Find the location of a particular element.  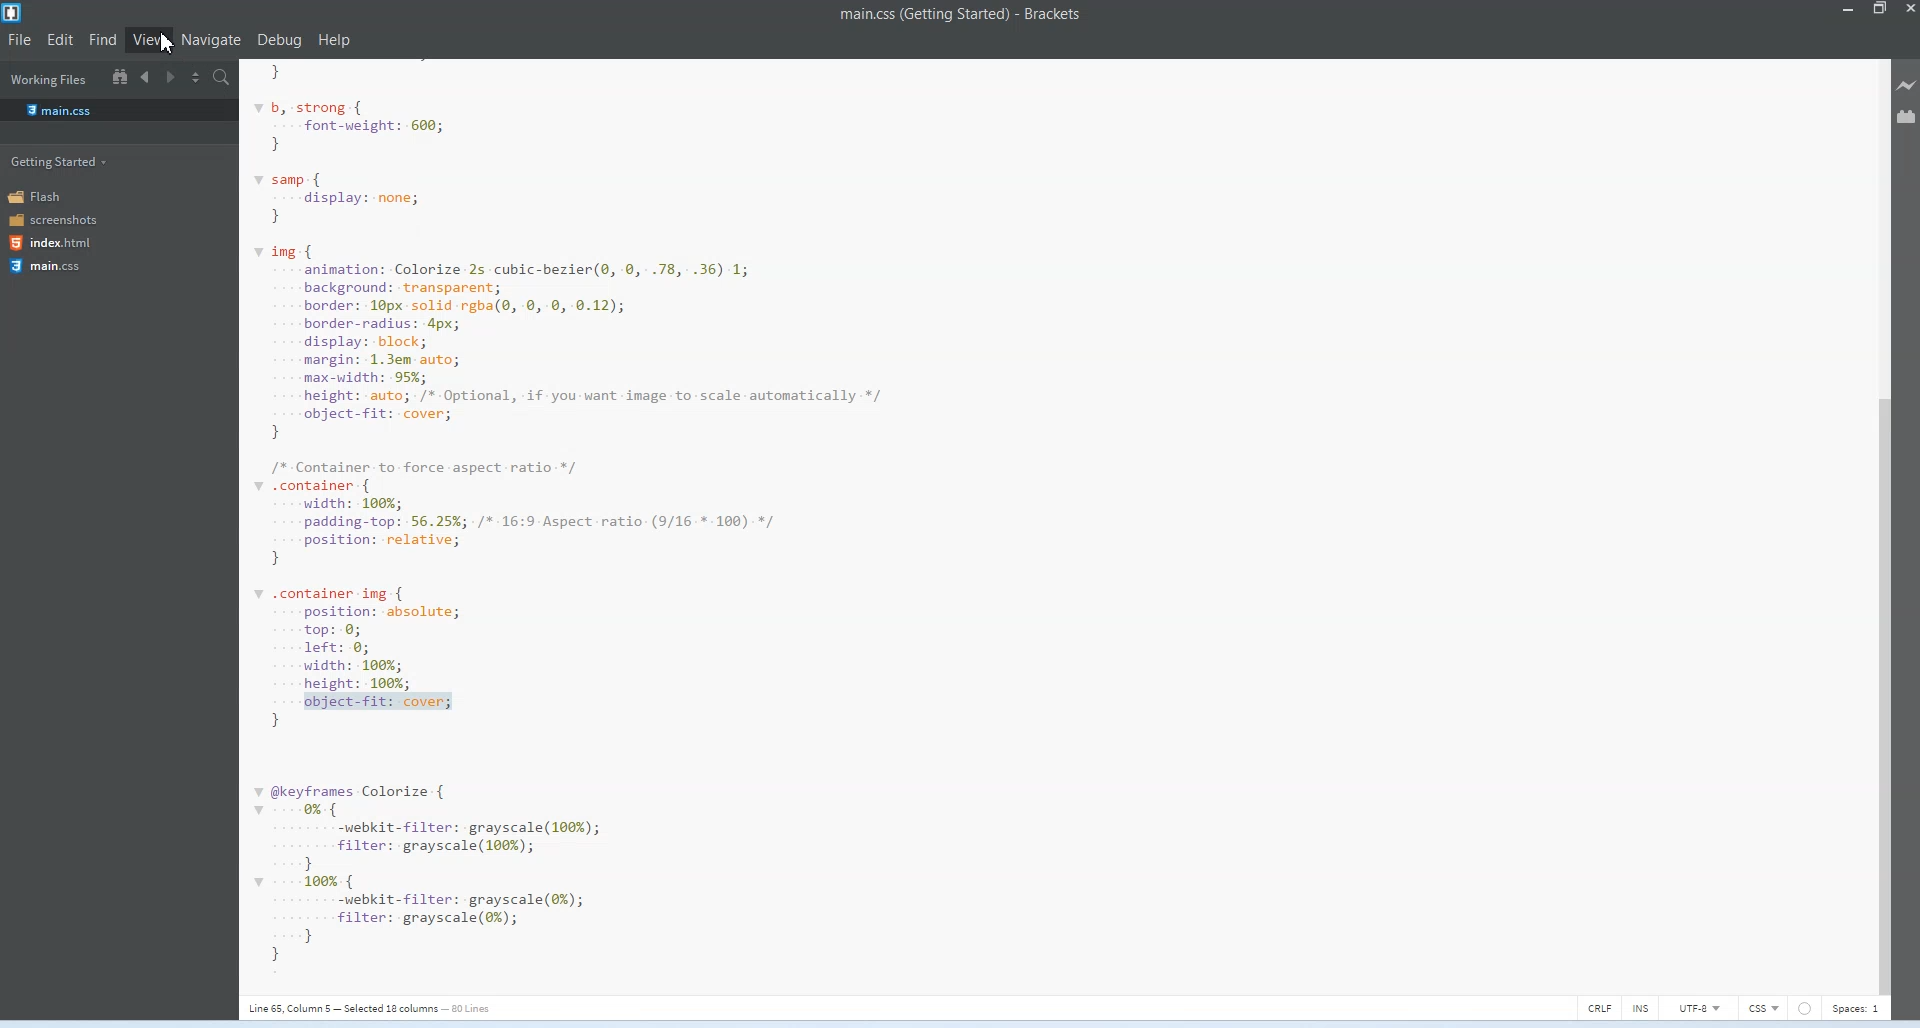

main.css is located at coordinates (58, 109).